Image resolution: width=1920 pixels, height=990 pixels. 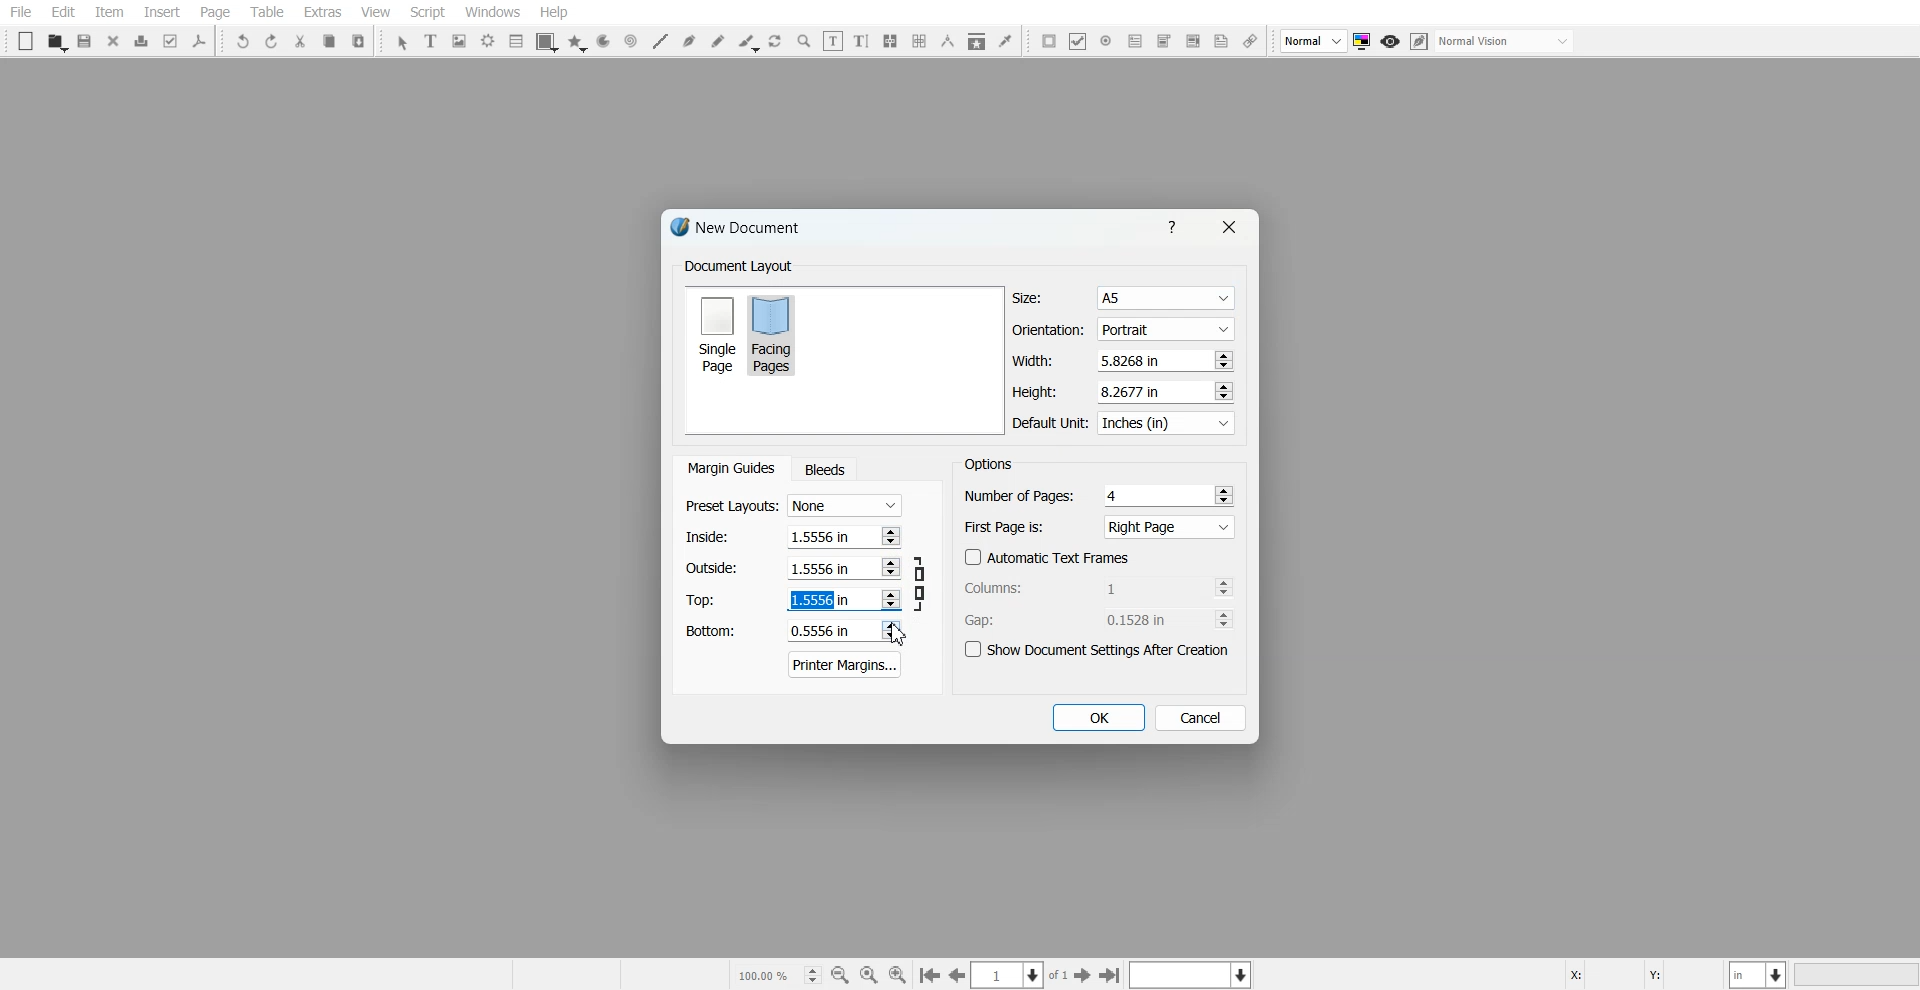 I want to click on PDF List Box, so click(x=1192, y=42).